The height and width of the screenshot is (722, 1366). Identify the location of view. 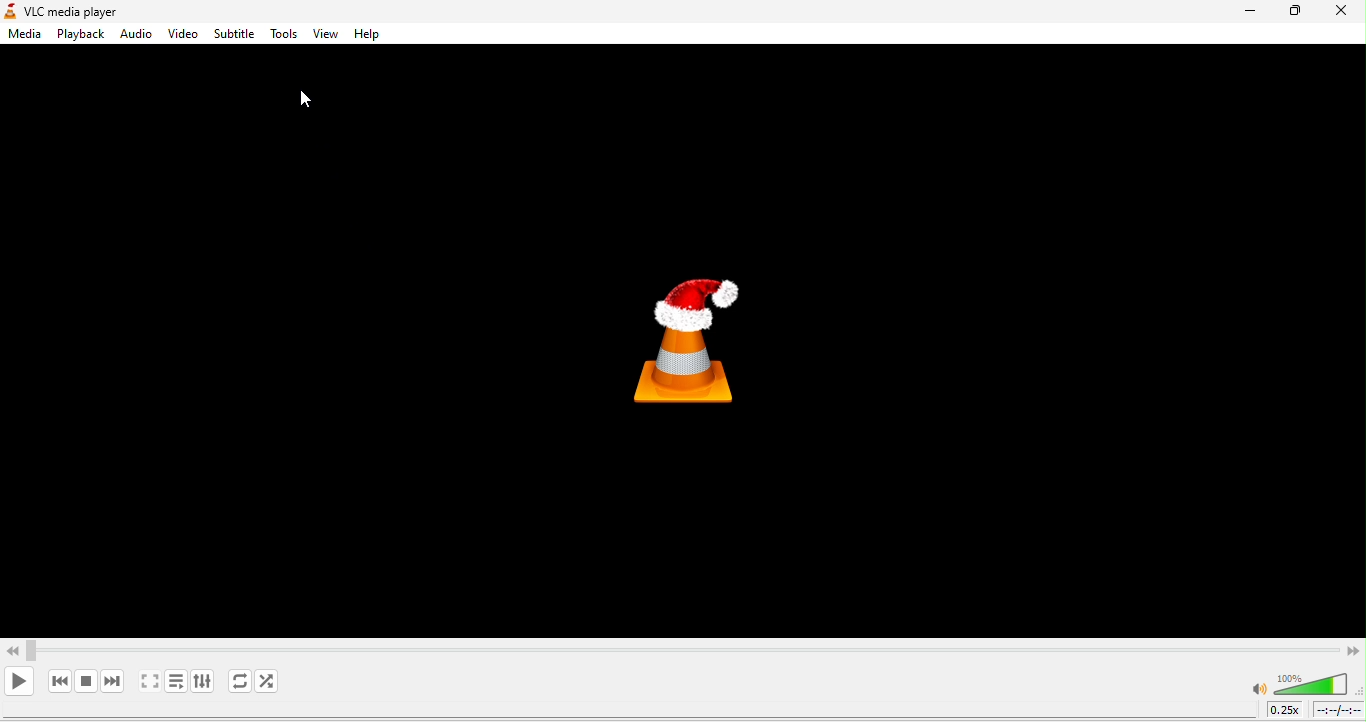
(324, 36).